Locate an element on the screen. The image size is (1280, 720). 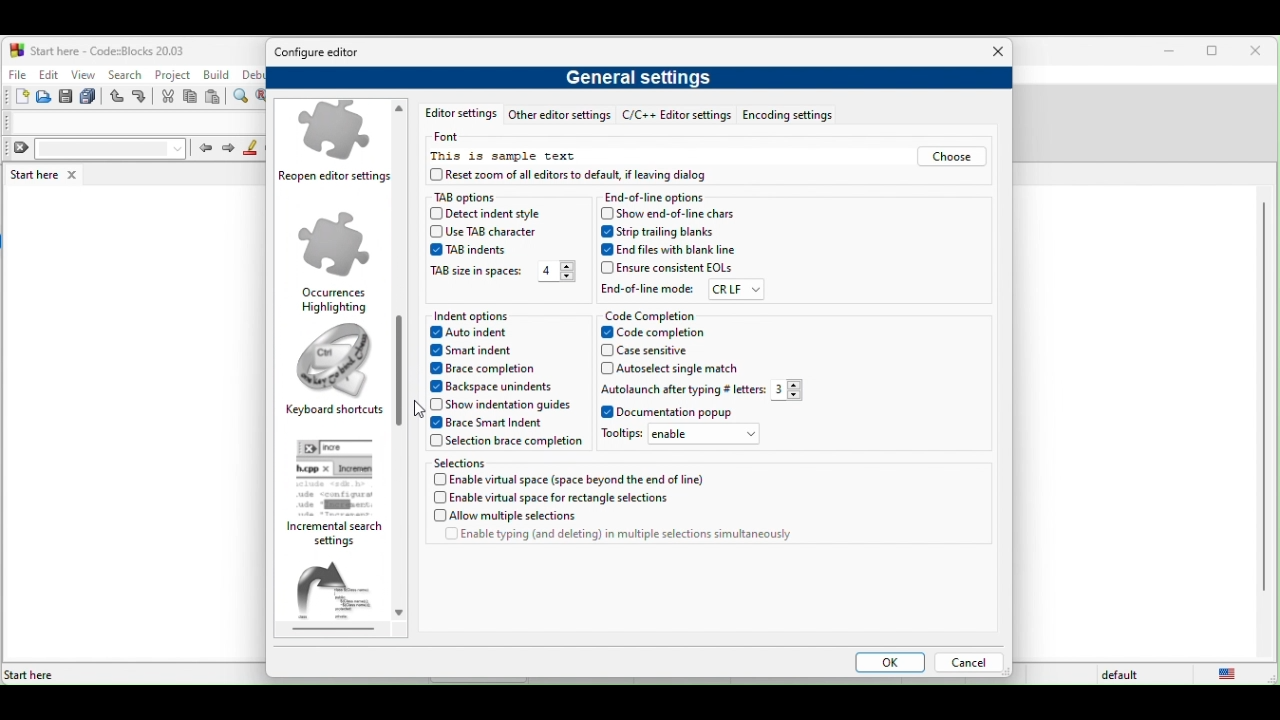
occurrences highlighting is located at coordinates (335, 261).